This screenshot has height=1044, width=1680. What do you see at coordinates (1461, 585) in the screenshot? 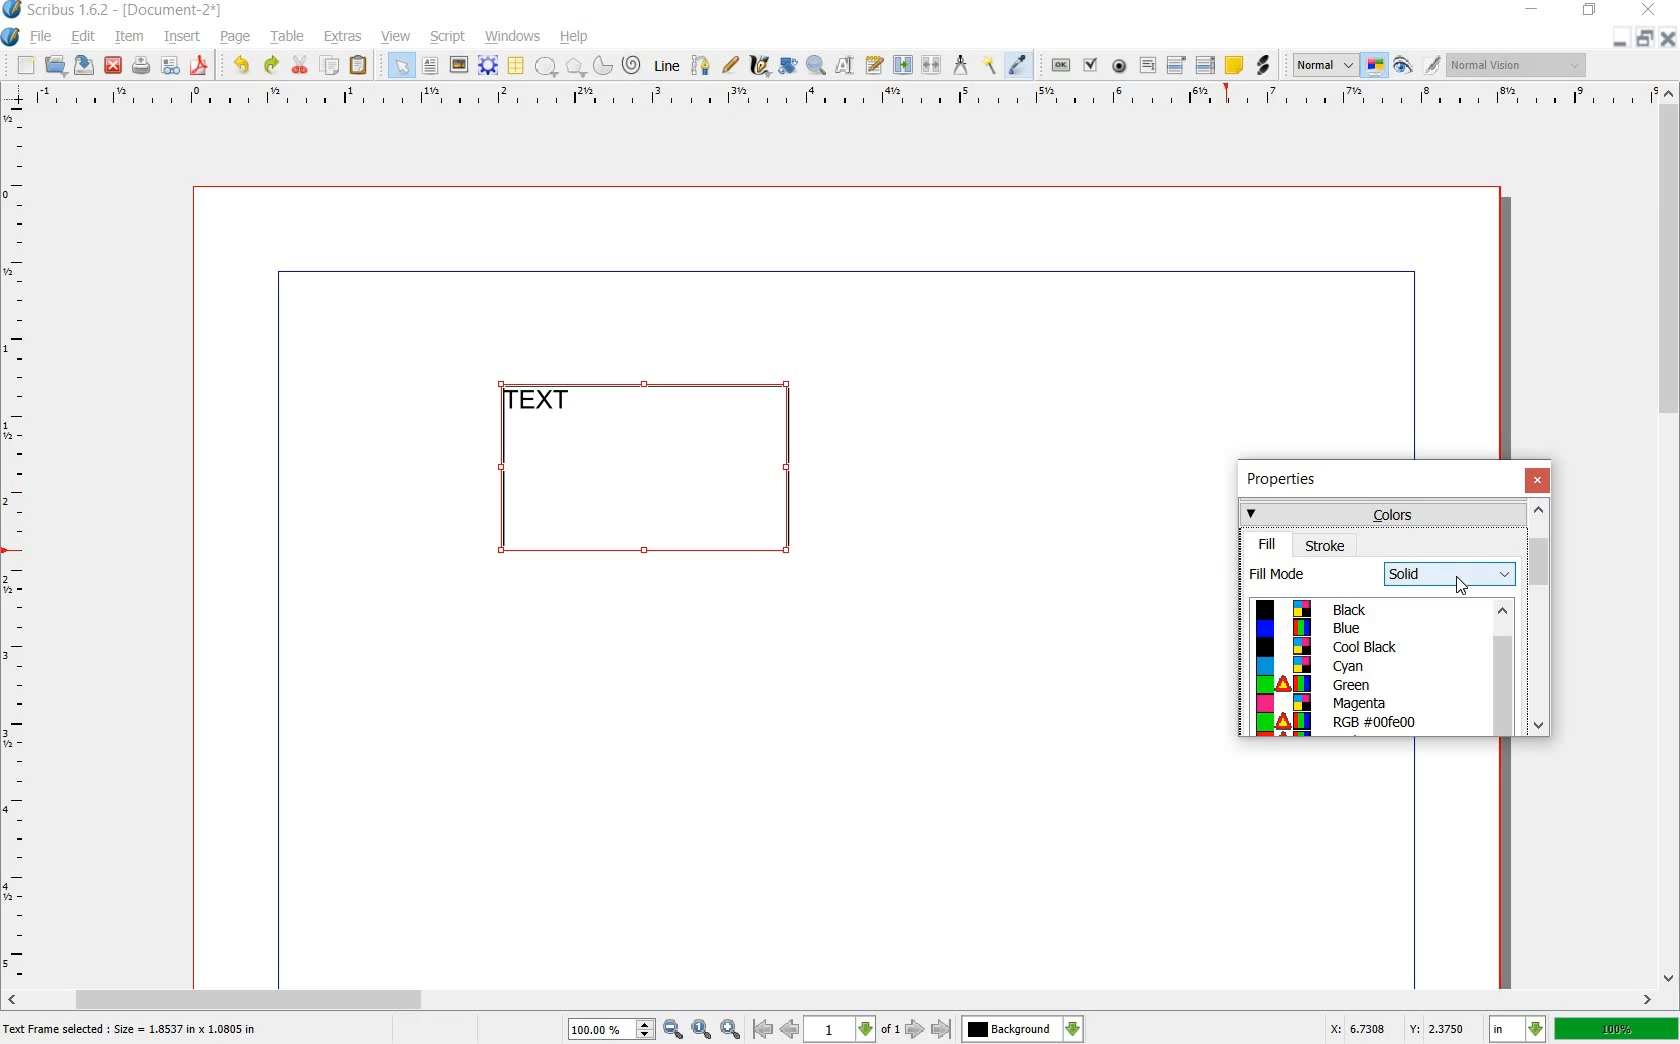
I see `cursor` at bounding box center [1461, 585].